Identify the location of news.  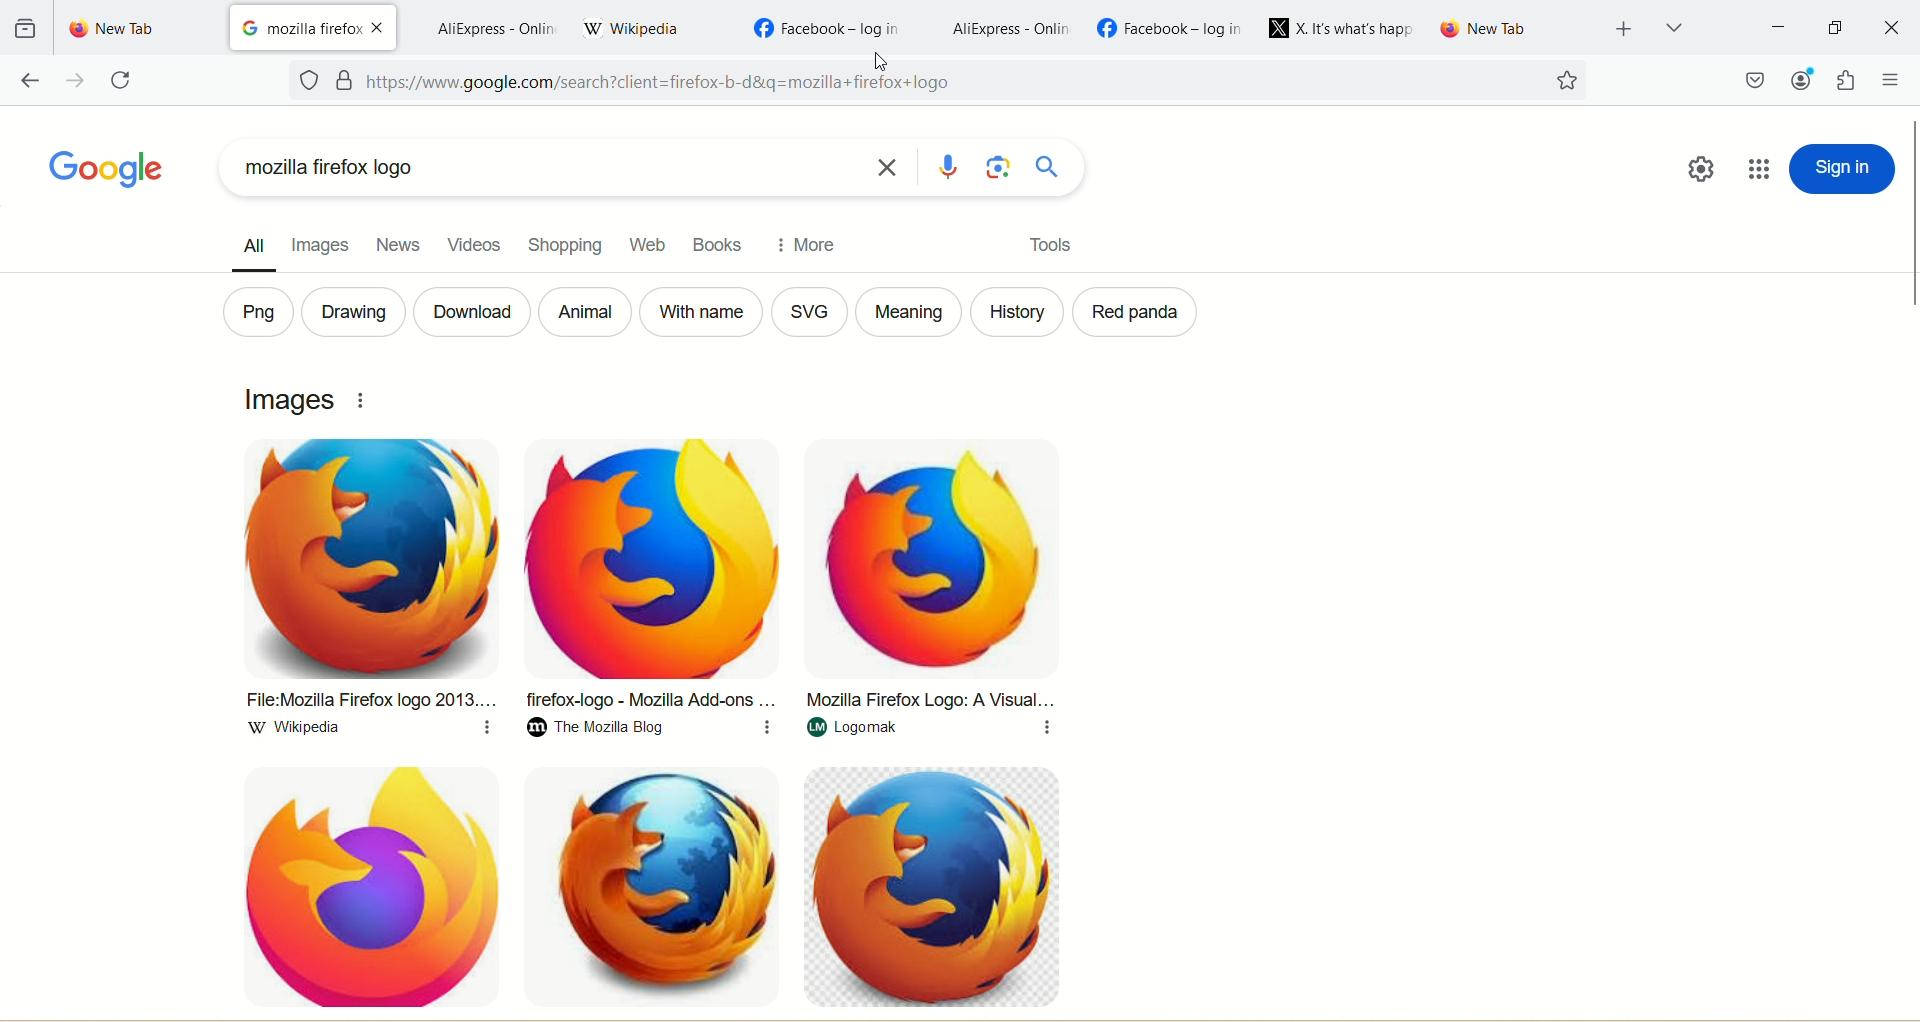
(392, 238).